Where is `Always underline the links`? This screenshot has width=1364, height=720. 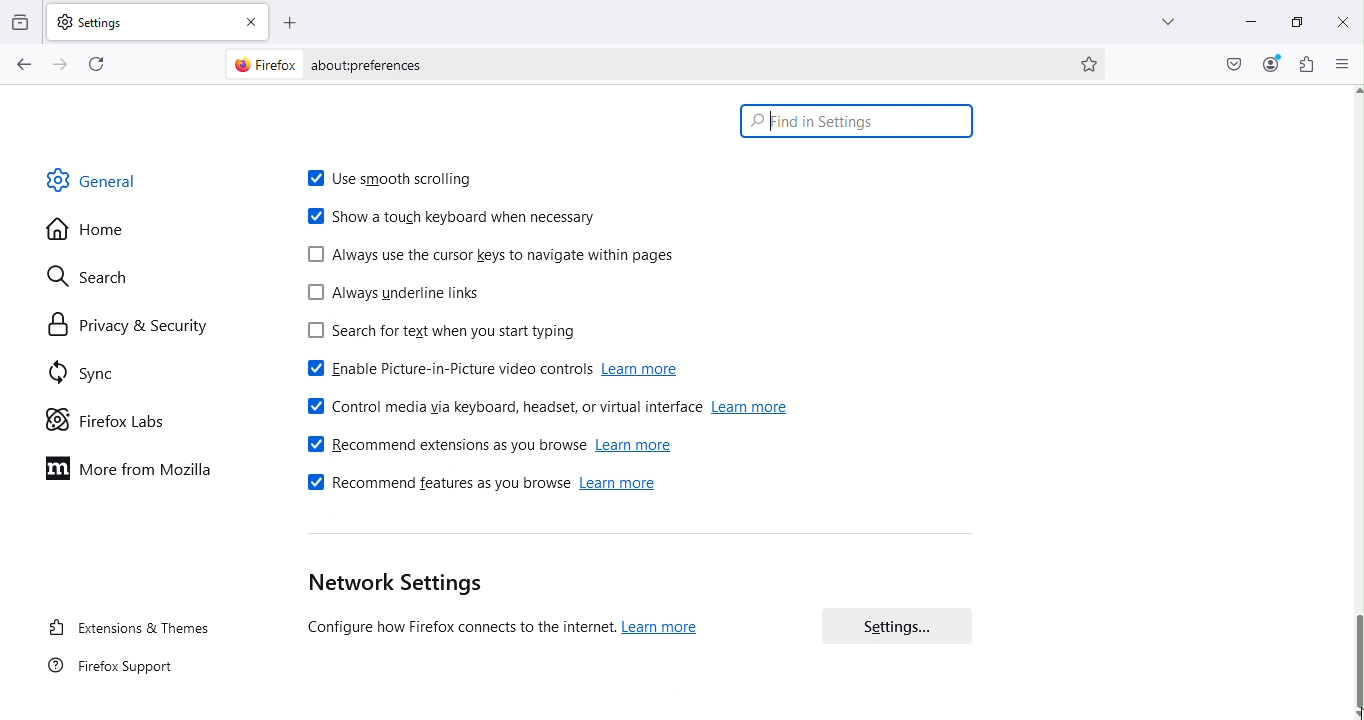
Always underline the links is located at coordinates (392, 296).